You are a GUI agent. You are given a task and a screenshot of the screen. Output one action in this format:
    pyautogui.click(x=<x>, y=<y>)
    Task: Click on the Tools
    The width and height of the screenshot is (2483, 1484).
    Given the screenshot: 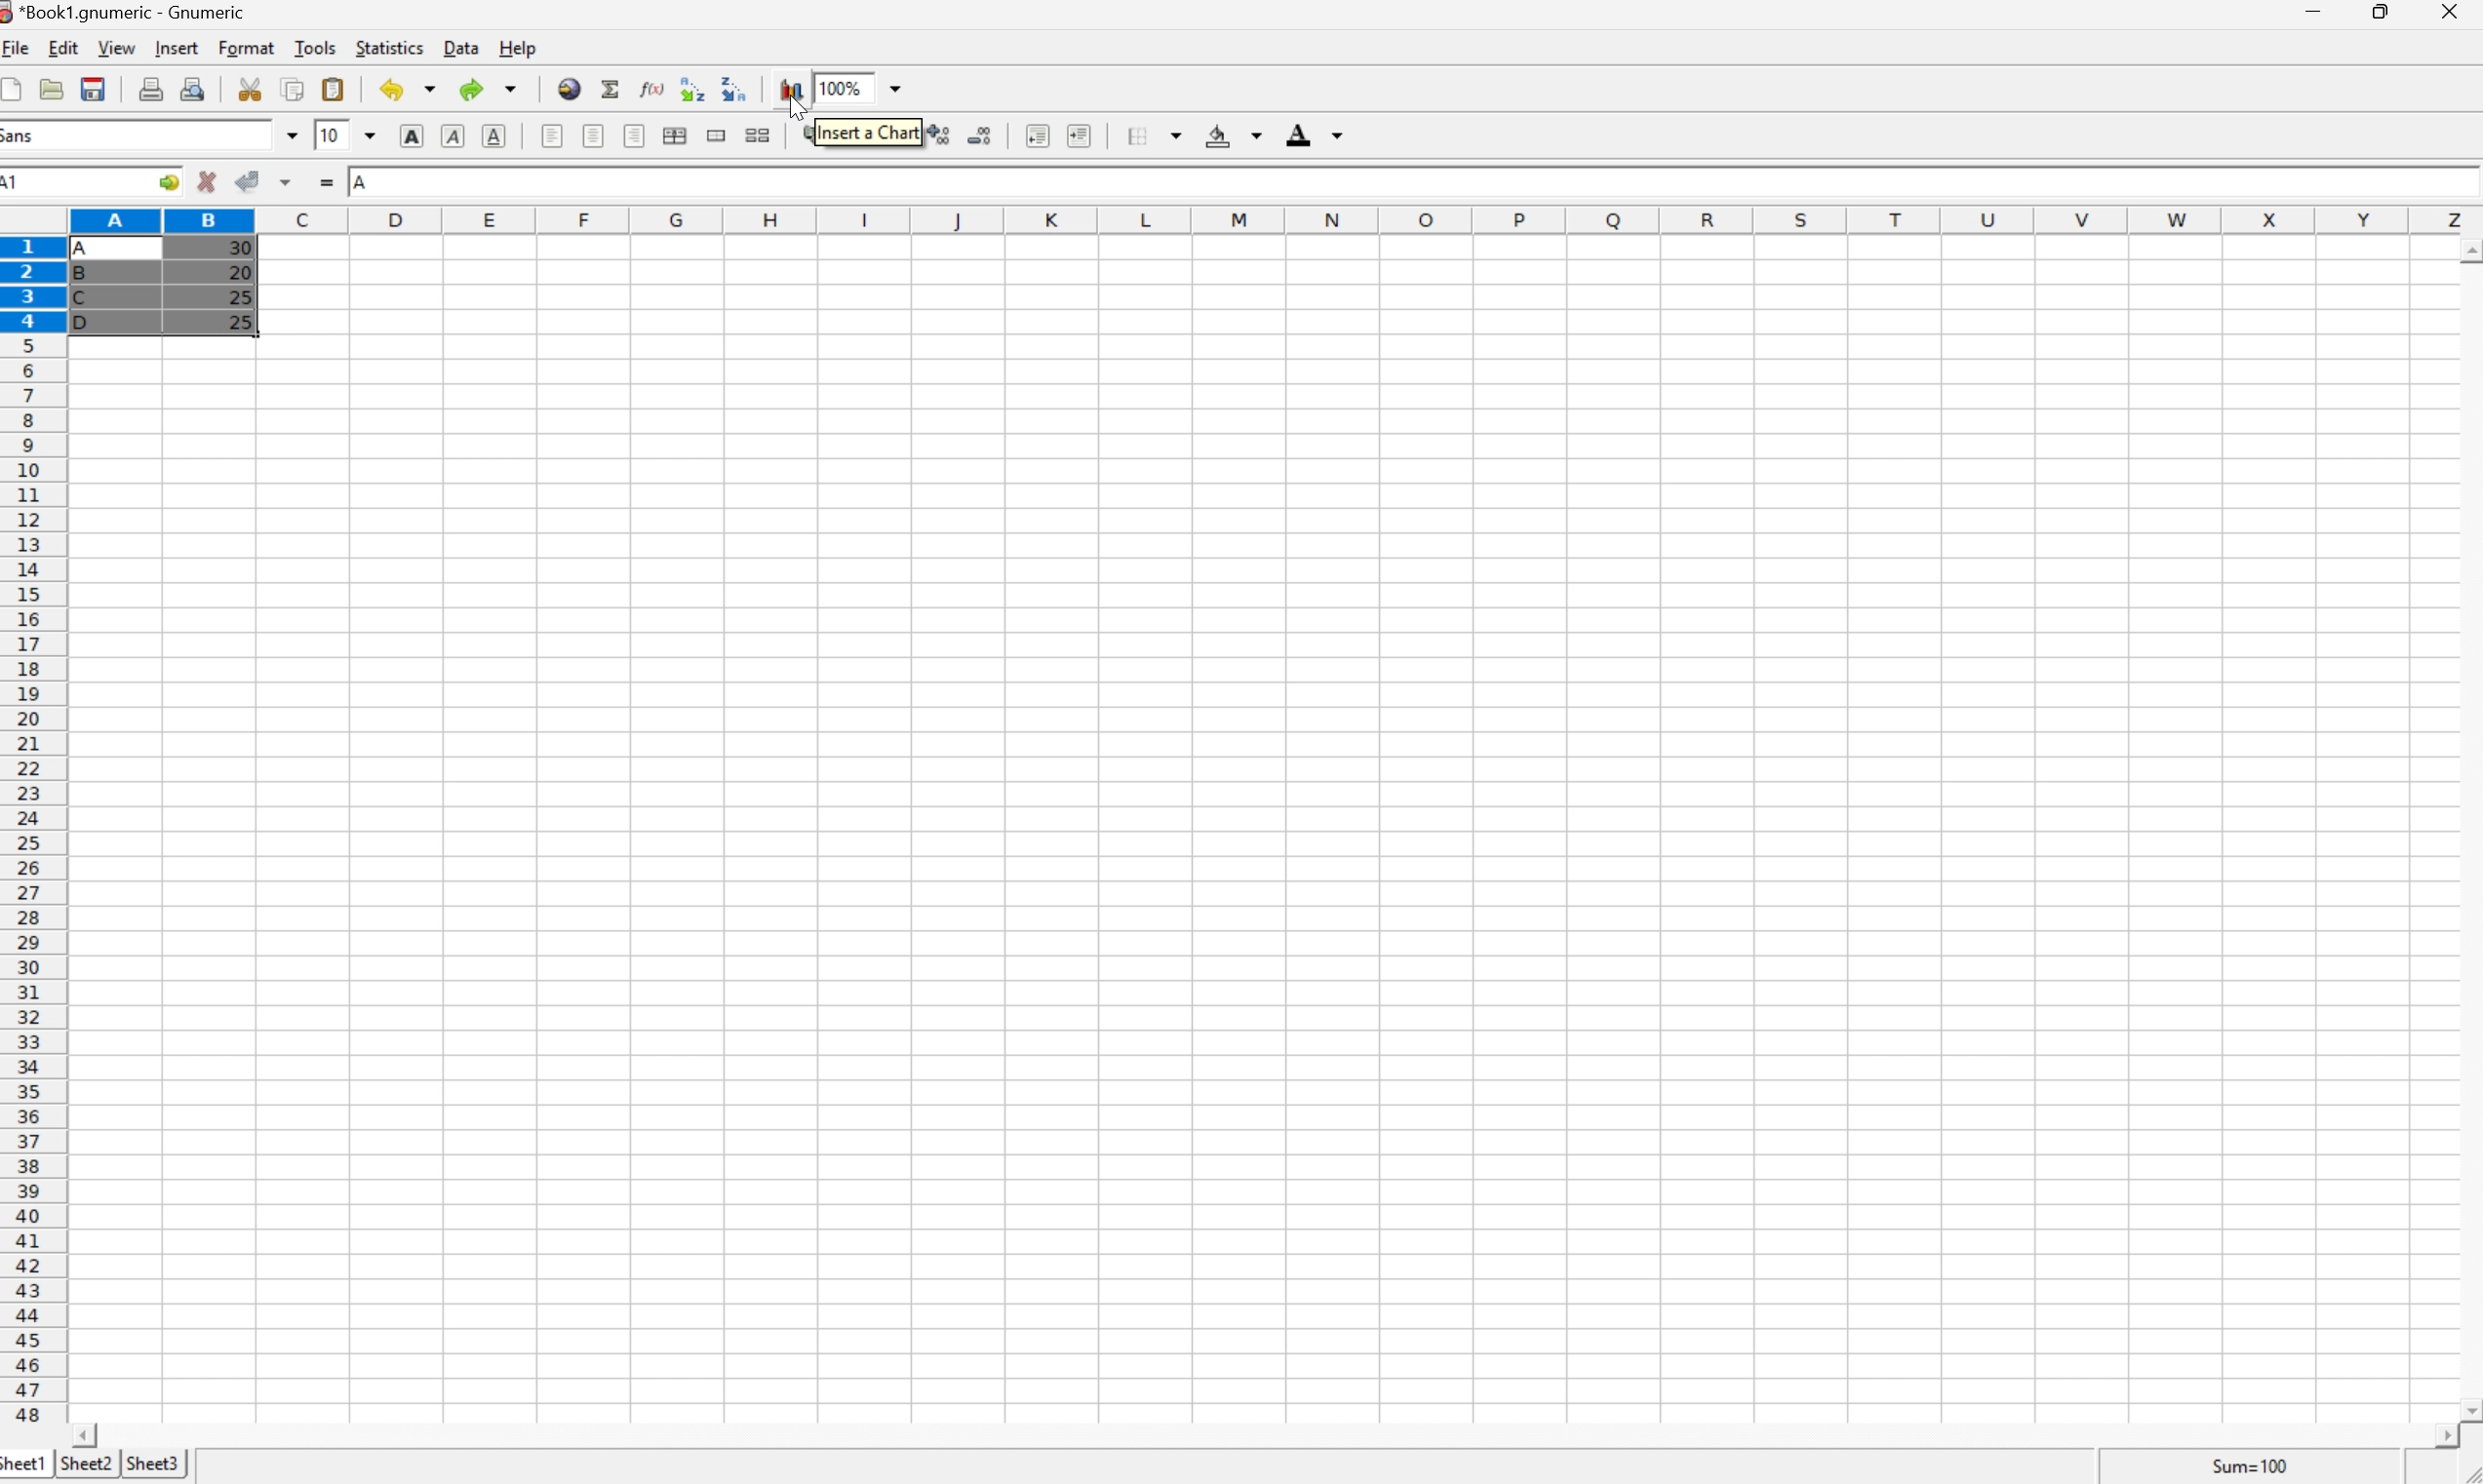 What is the action you would take?
    pyautogui.click(x=315, y=48)
    